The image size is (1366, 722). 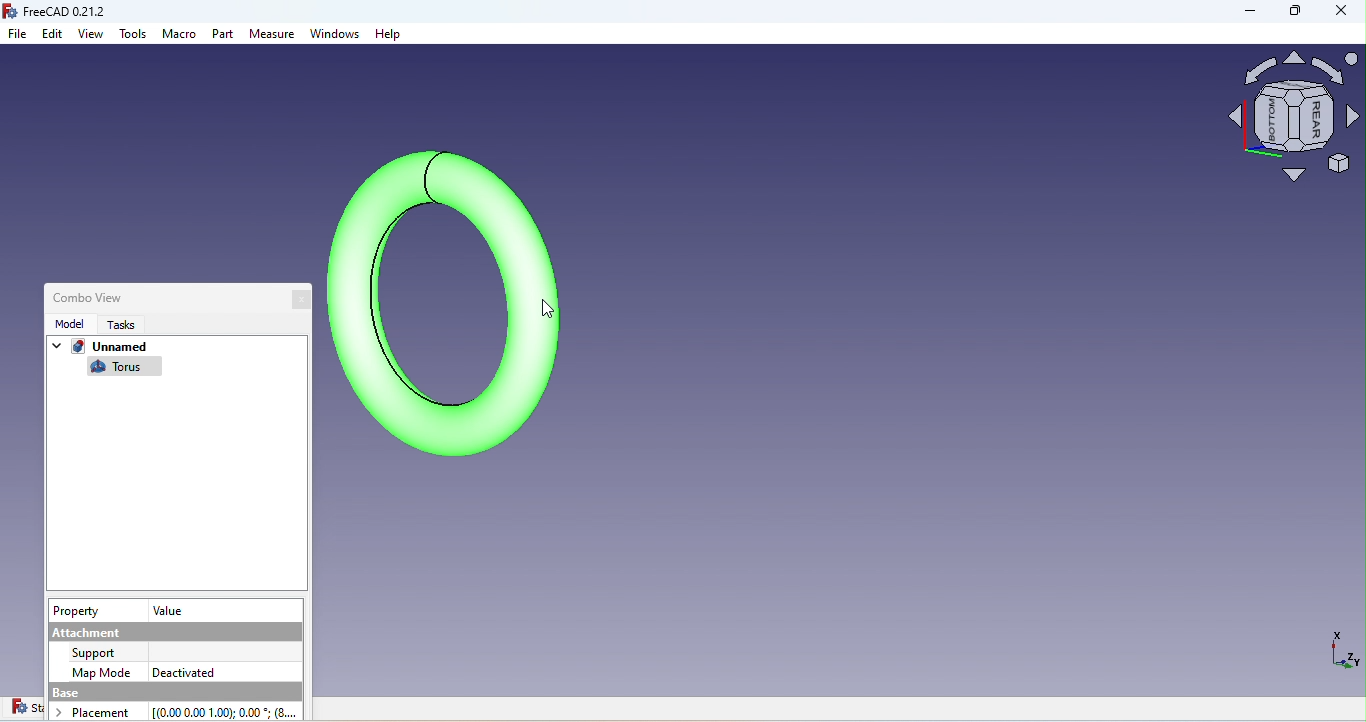 I want to click on Value, so click(x=168, y=609).